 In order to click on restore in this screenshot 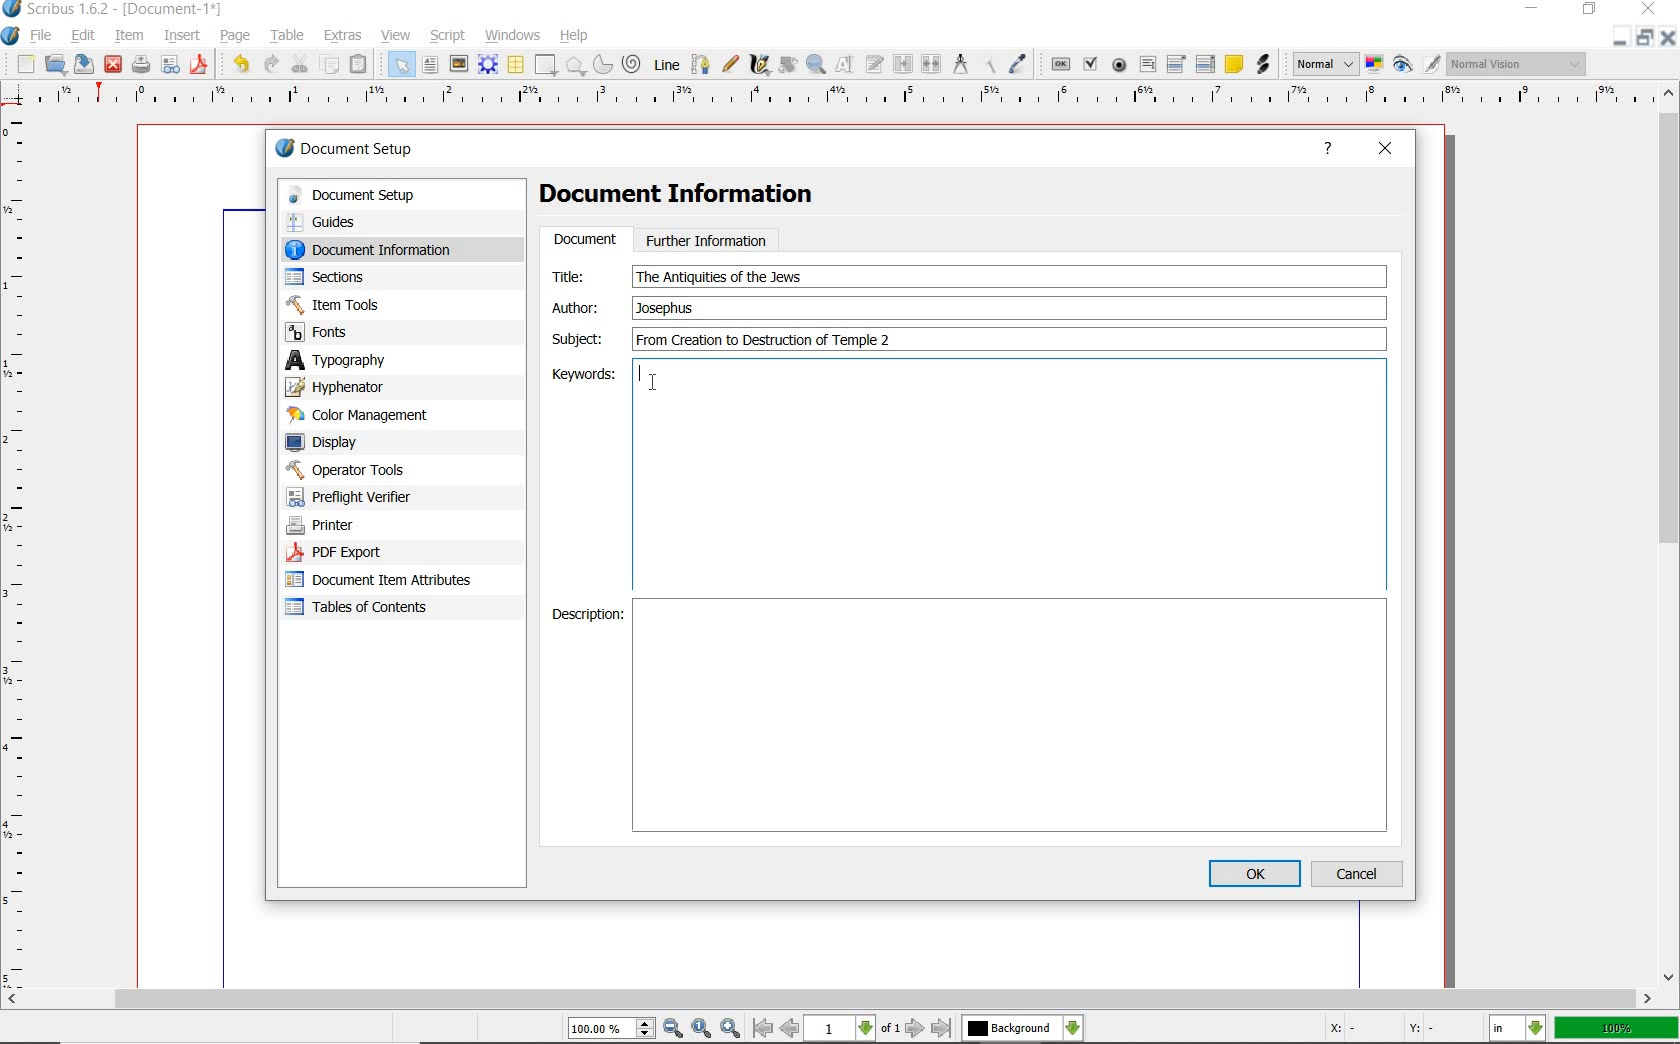, I will do `click(1642, 37)`.